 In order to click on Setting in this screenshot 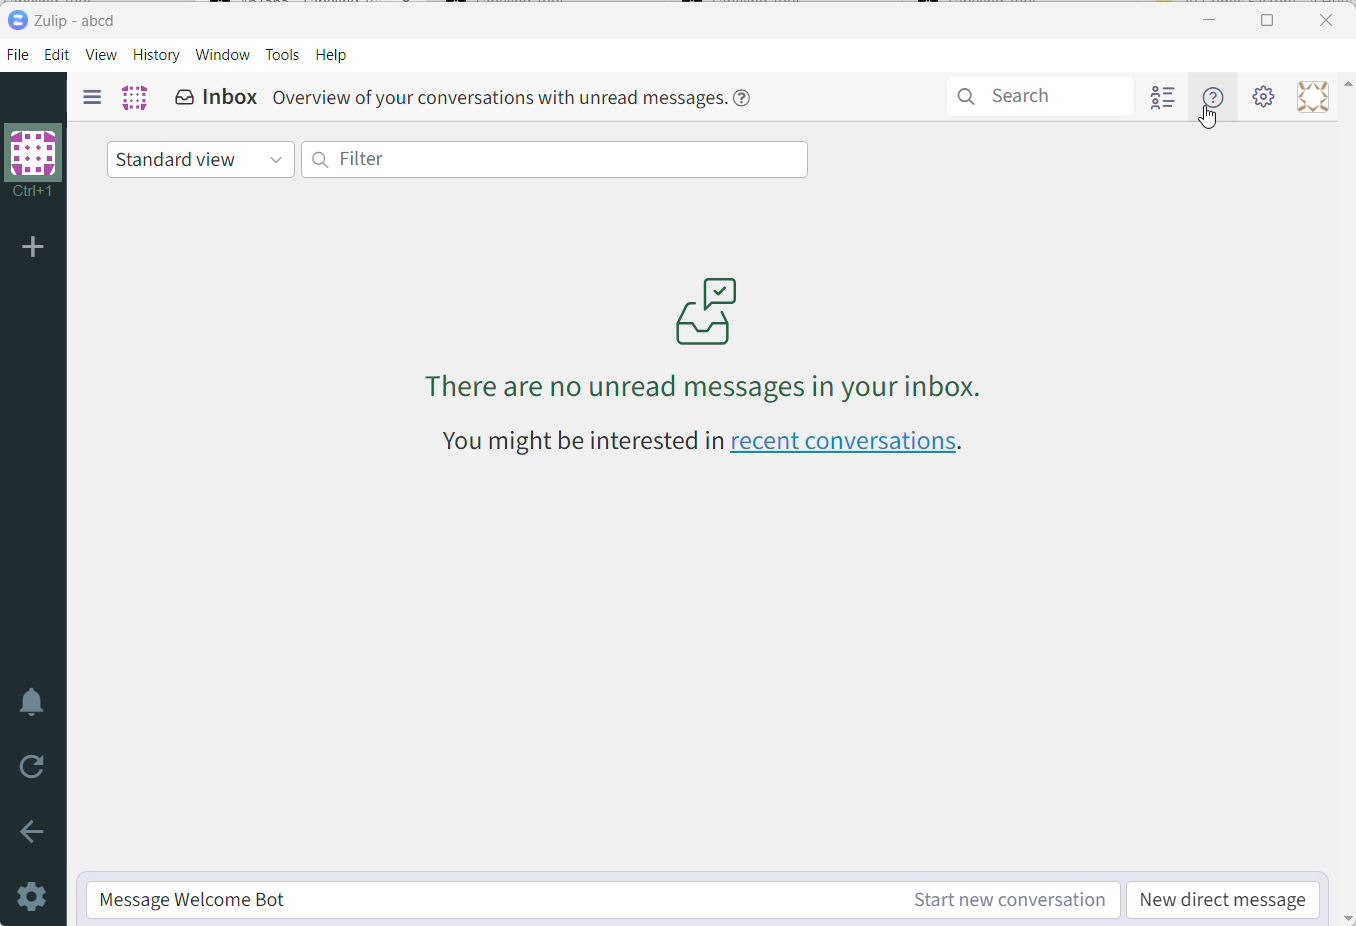, I will do `click(1263, 96)`.